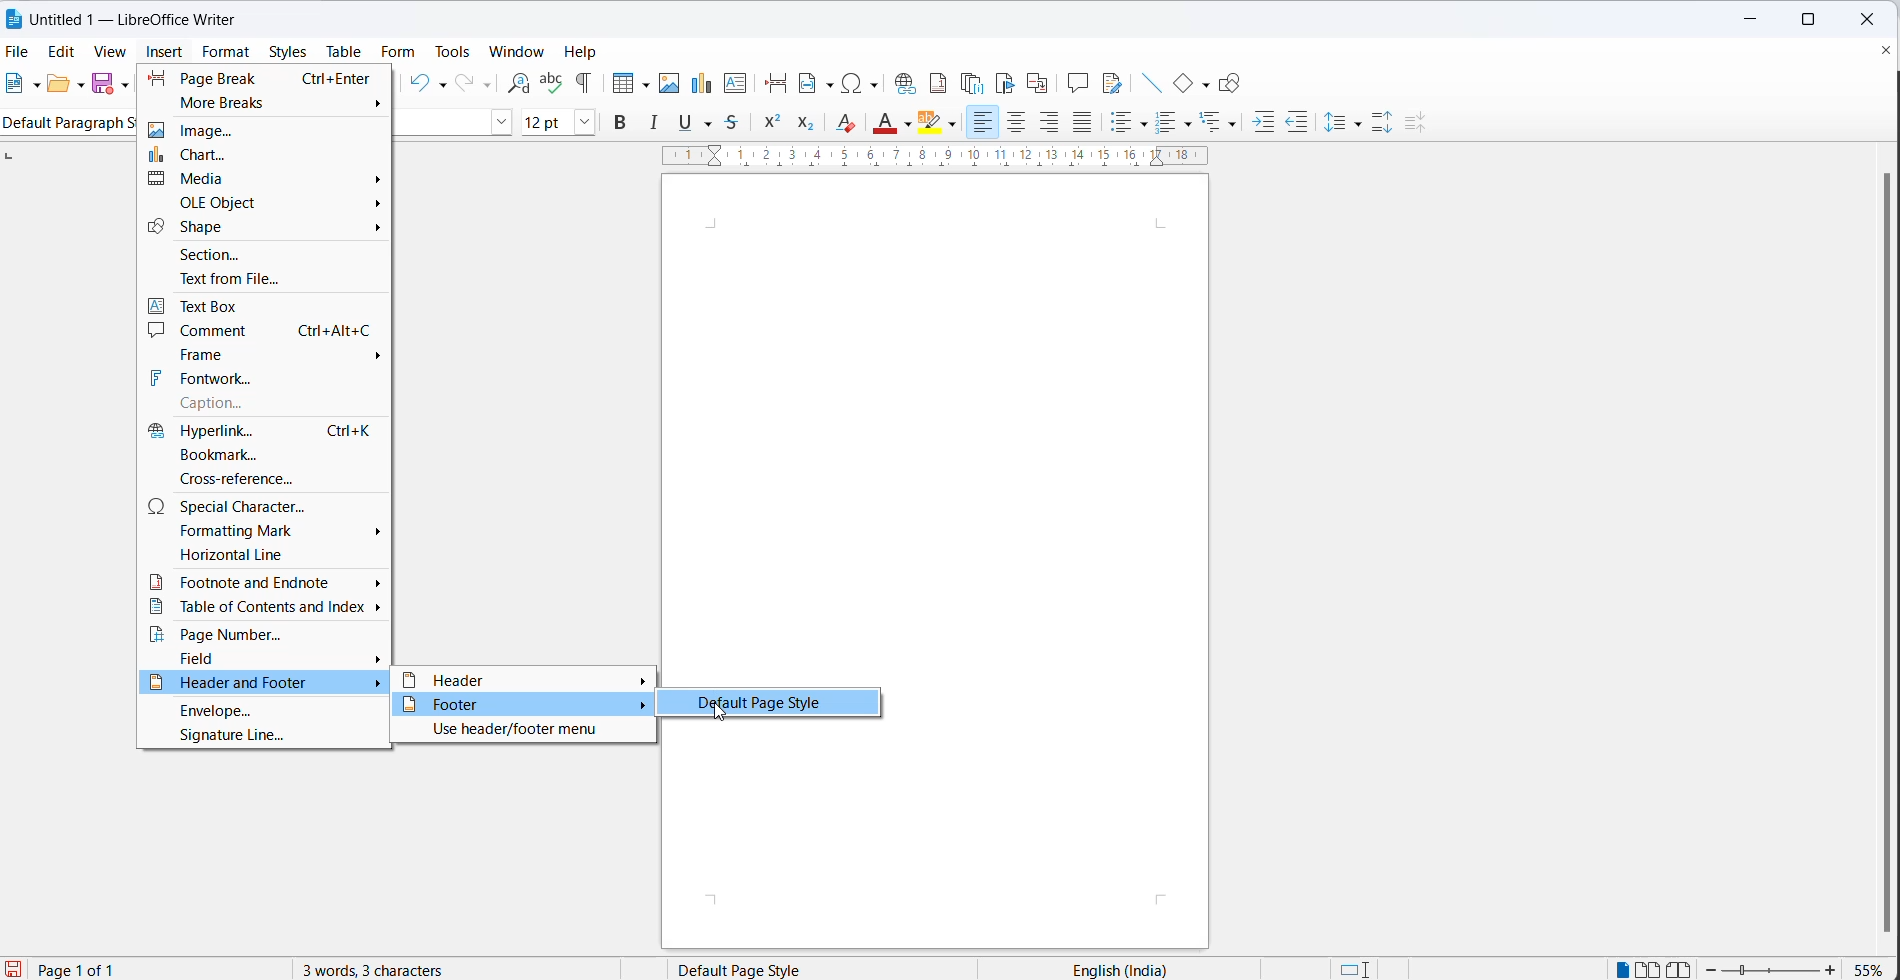 The height and width of the screenshot is (980, 1900). What do you see at coordinates (1148, 80) in the screenshot?
I see `insert line` at bounding box center [1148, 80].